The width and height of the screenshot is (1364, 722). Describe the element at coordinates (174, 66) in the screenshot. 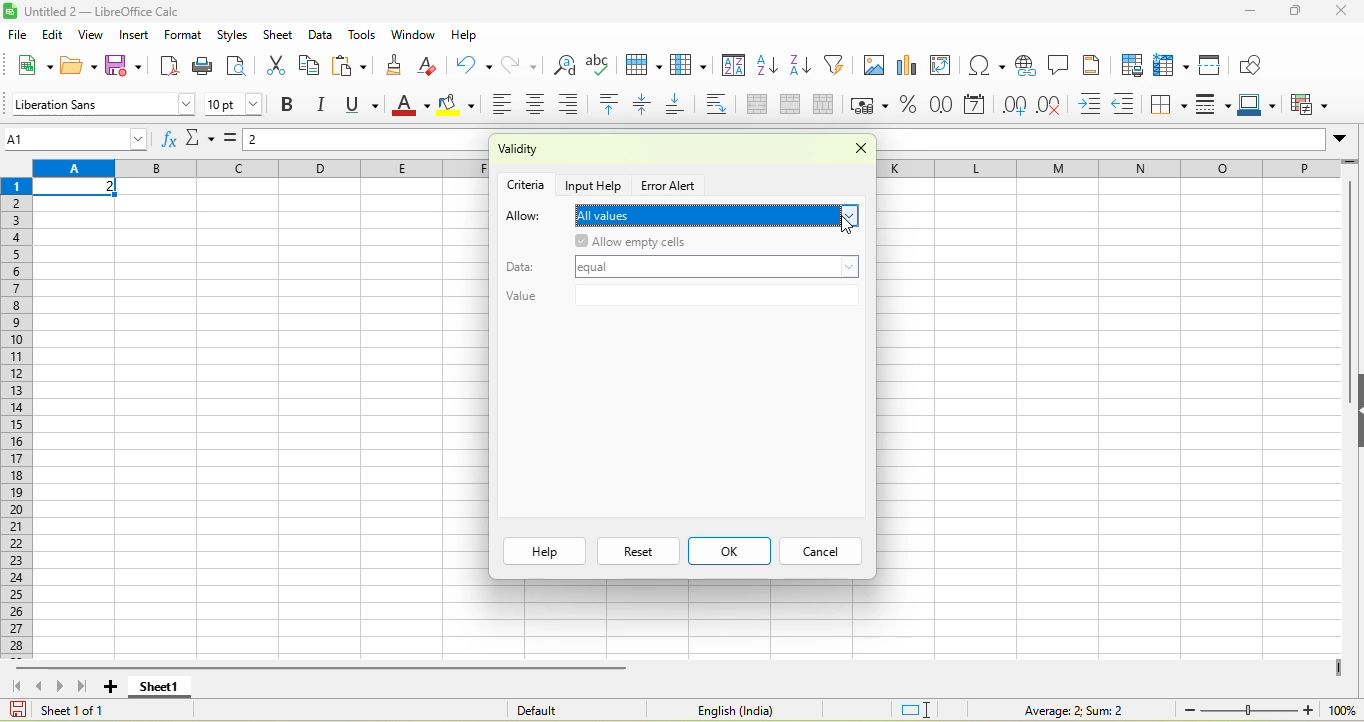

I see `export directly as pdf` at that location.